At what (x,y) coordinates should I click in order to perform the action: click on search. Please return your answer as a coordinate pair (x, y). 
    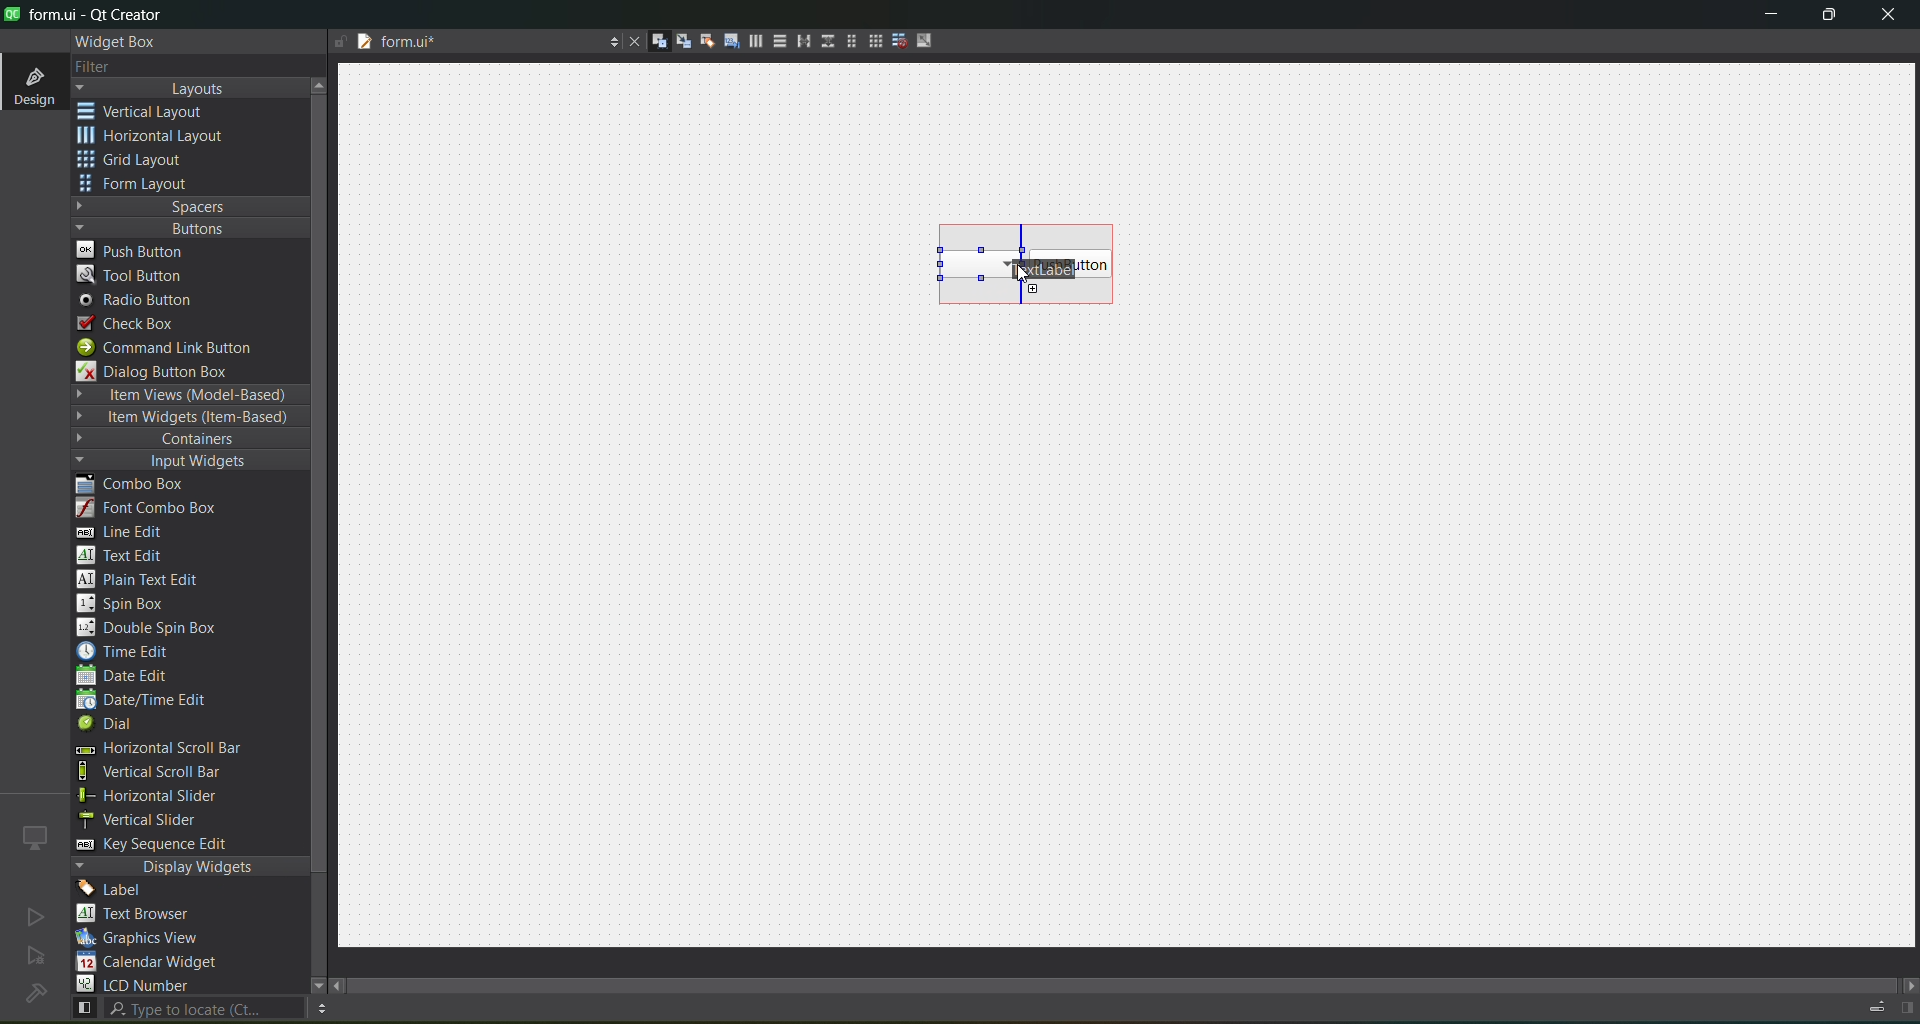
    Looking at the image, I should click on (186, 1009).